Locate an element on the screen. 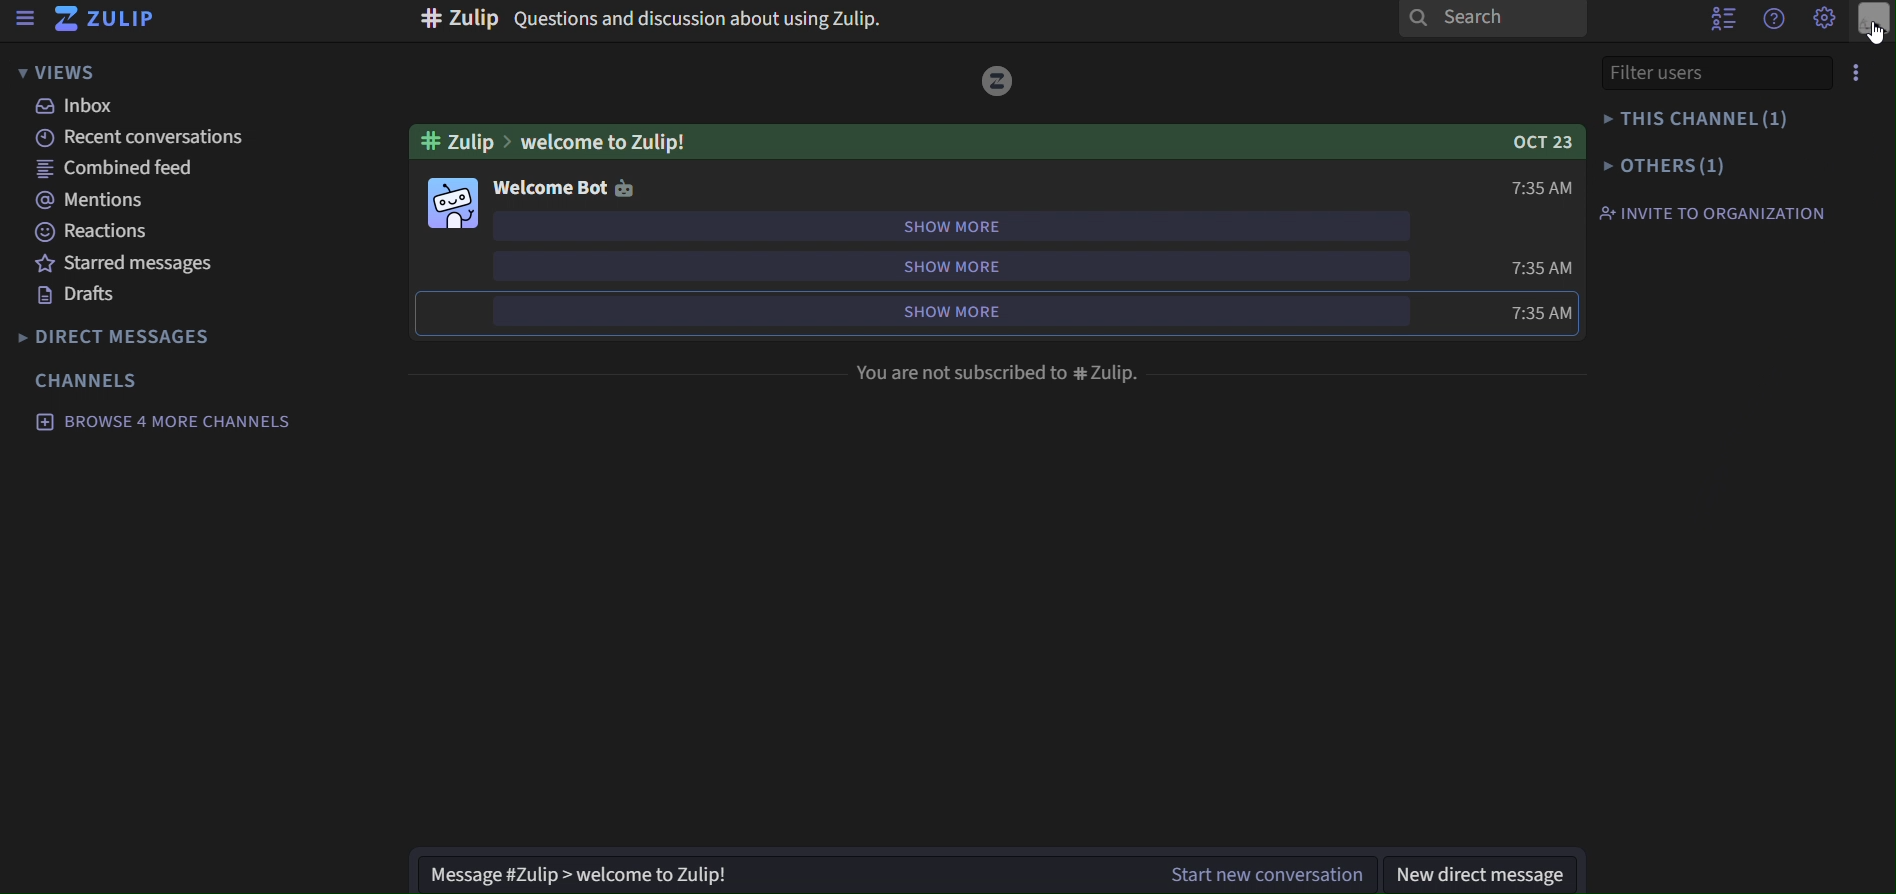  #zulip > is located at coordinates (460, 140).